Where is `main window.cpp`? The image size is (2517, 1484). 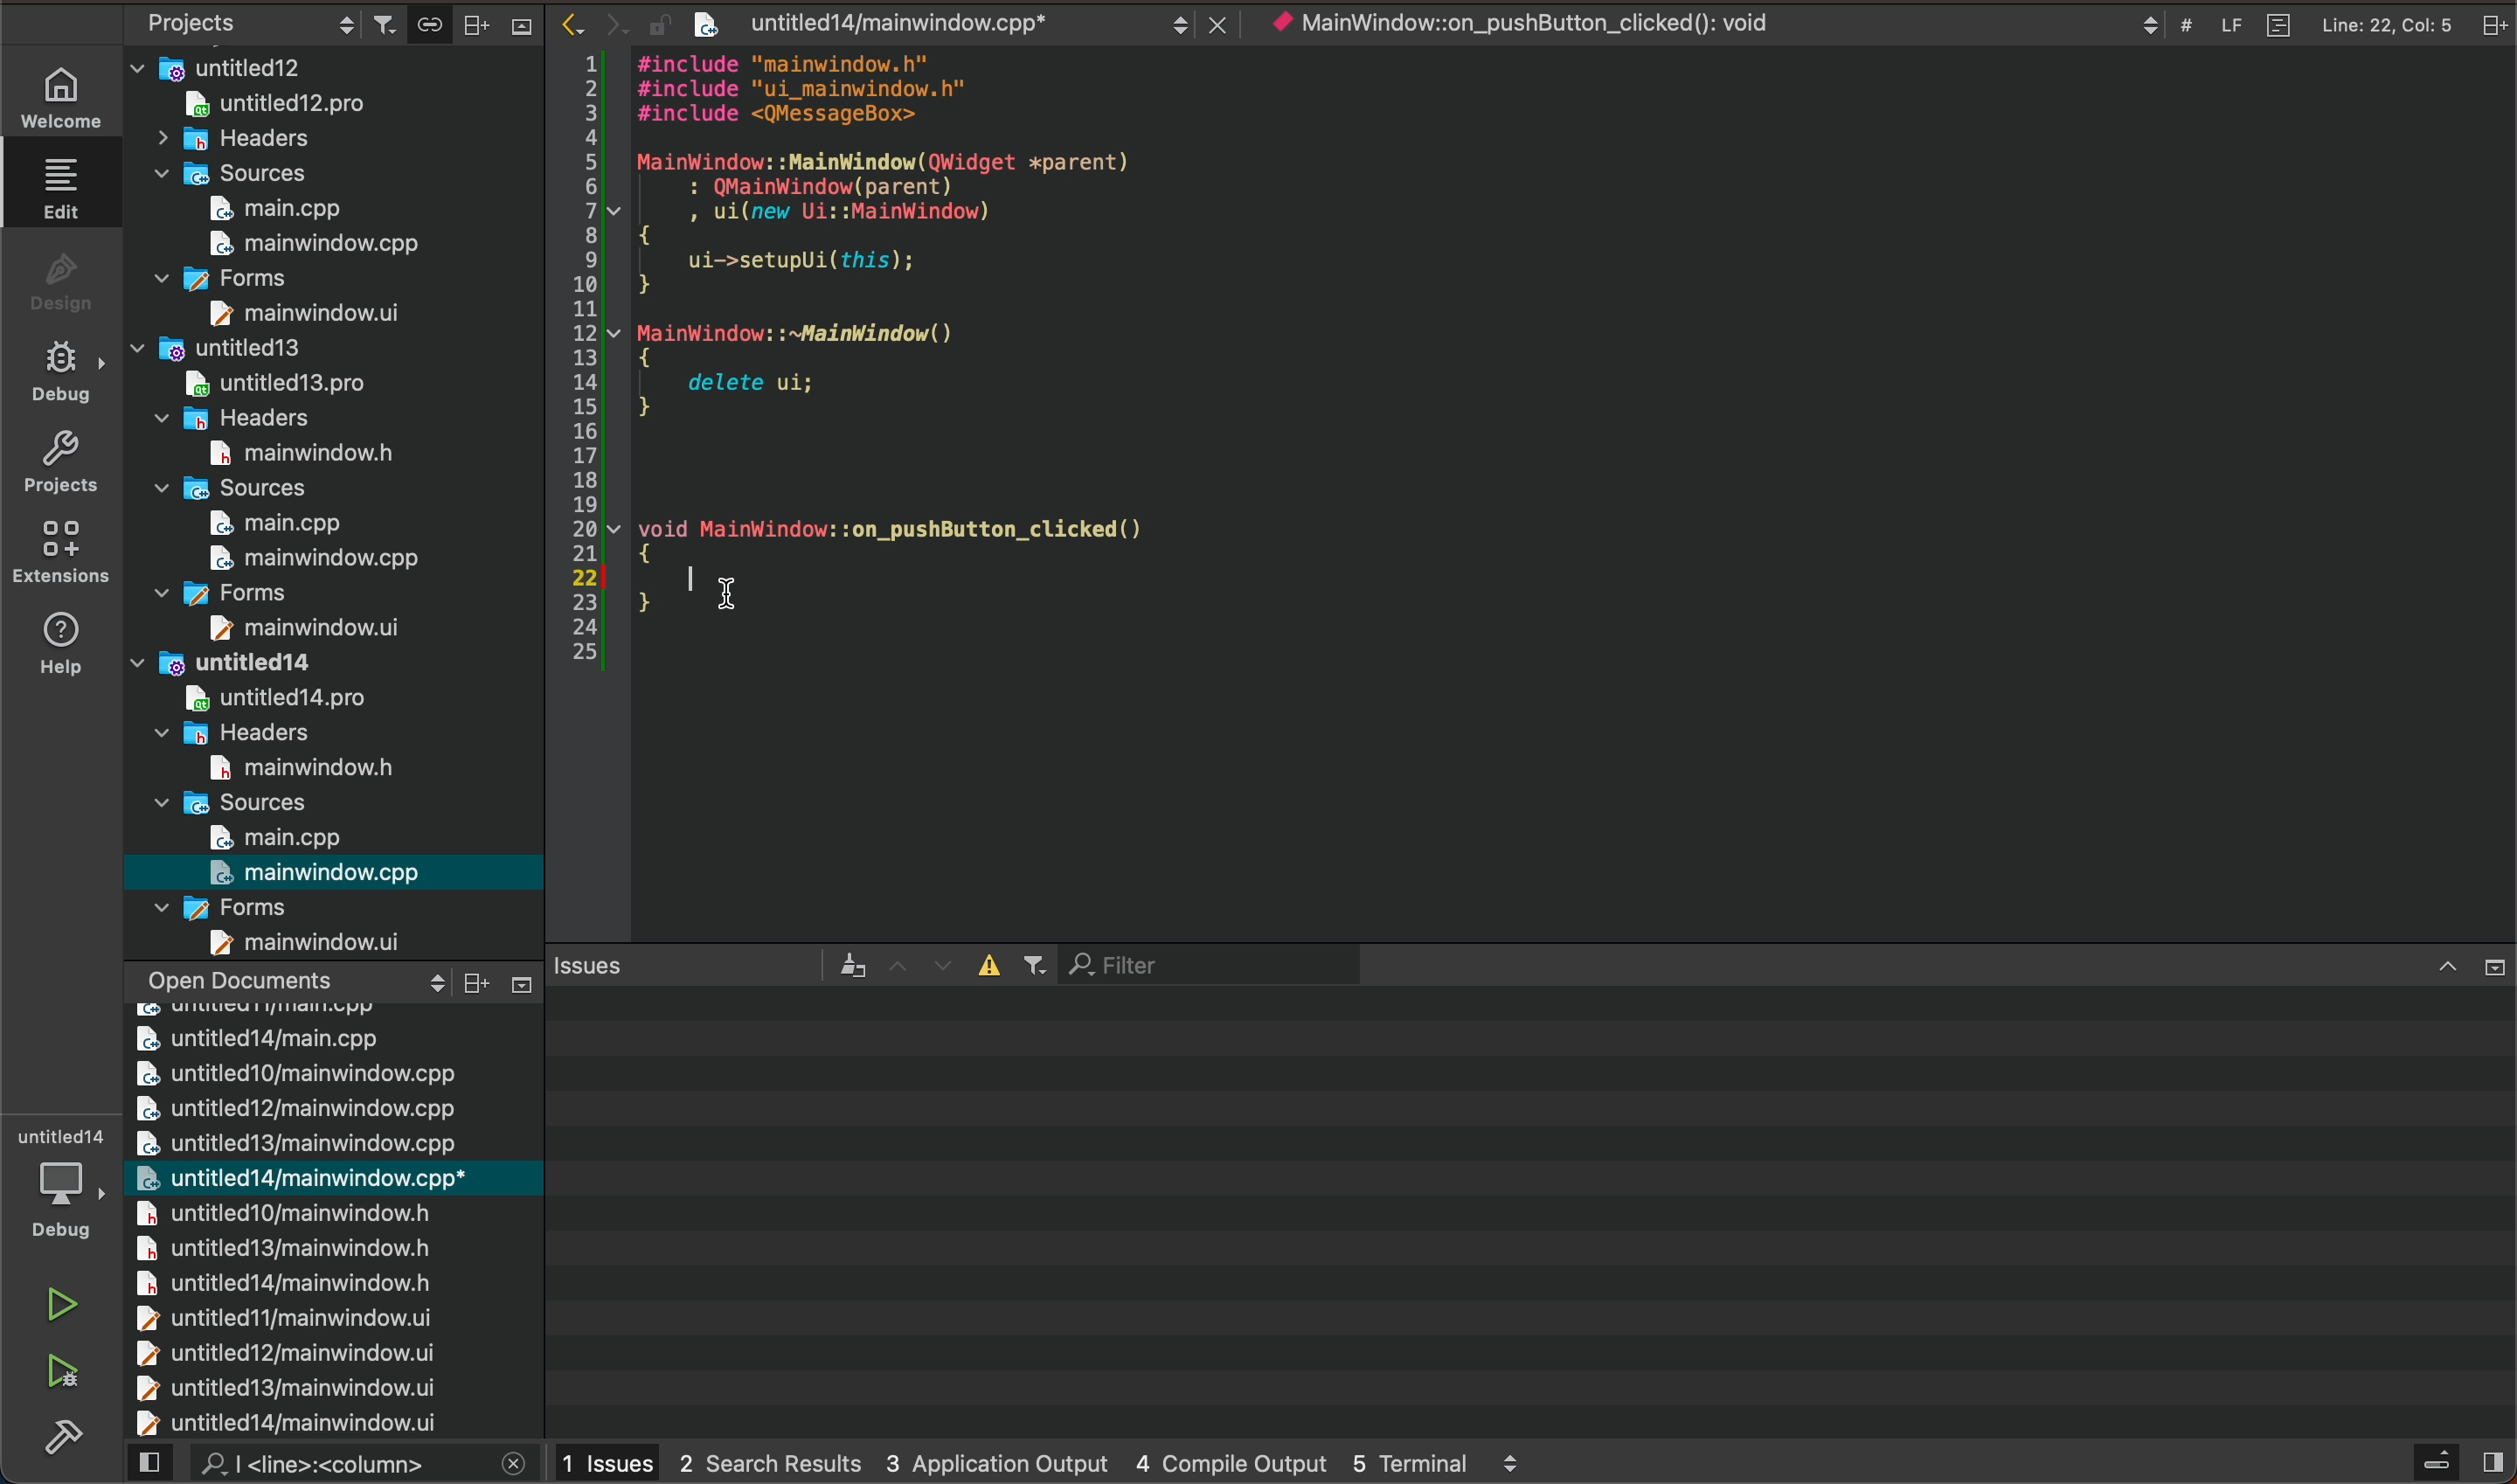
main window.cpp is located at coordinates (318, 872).